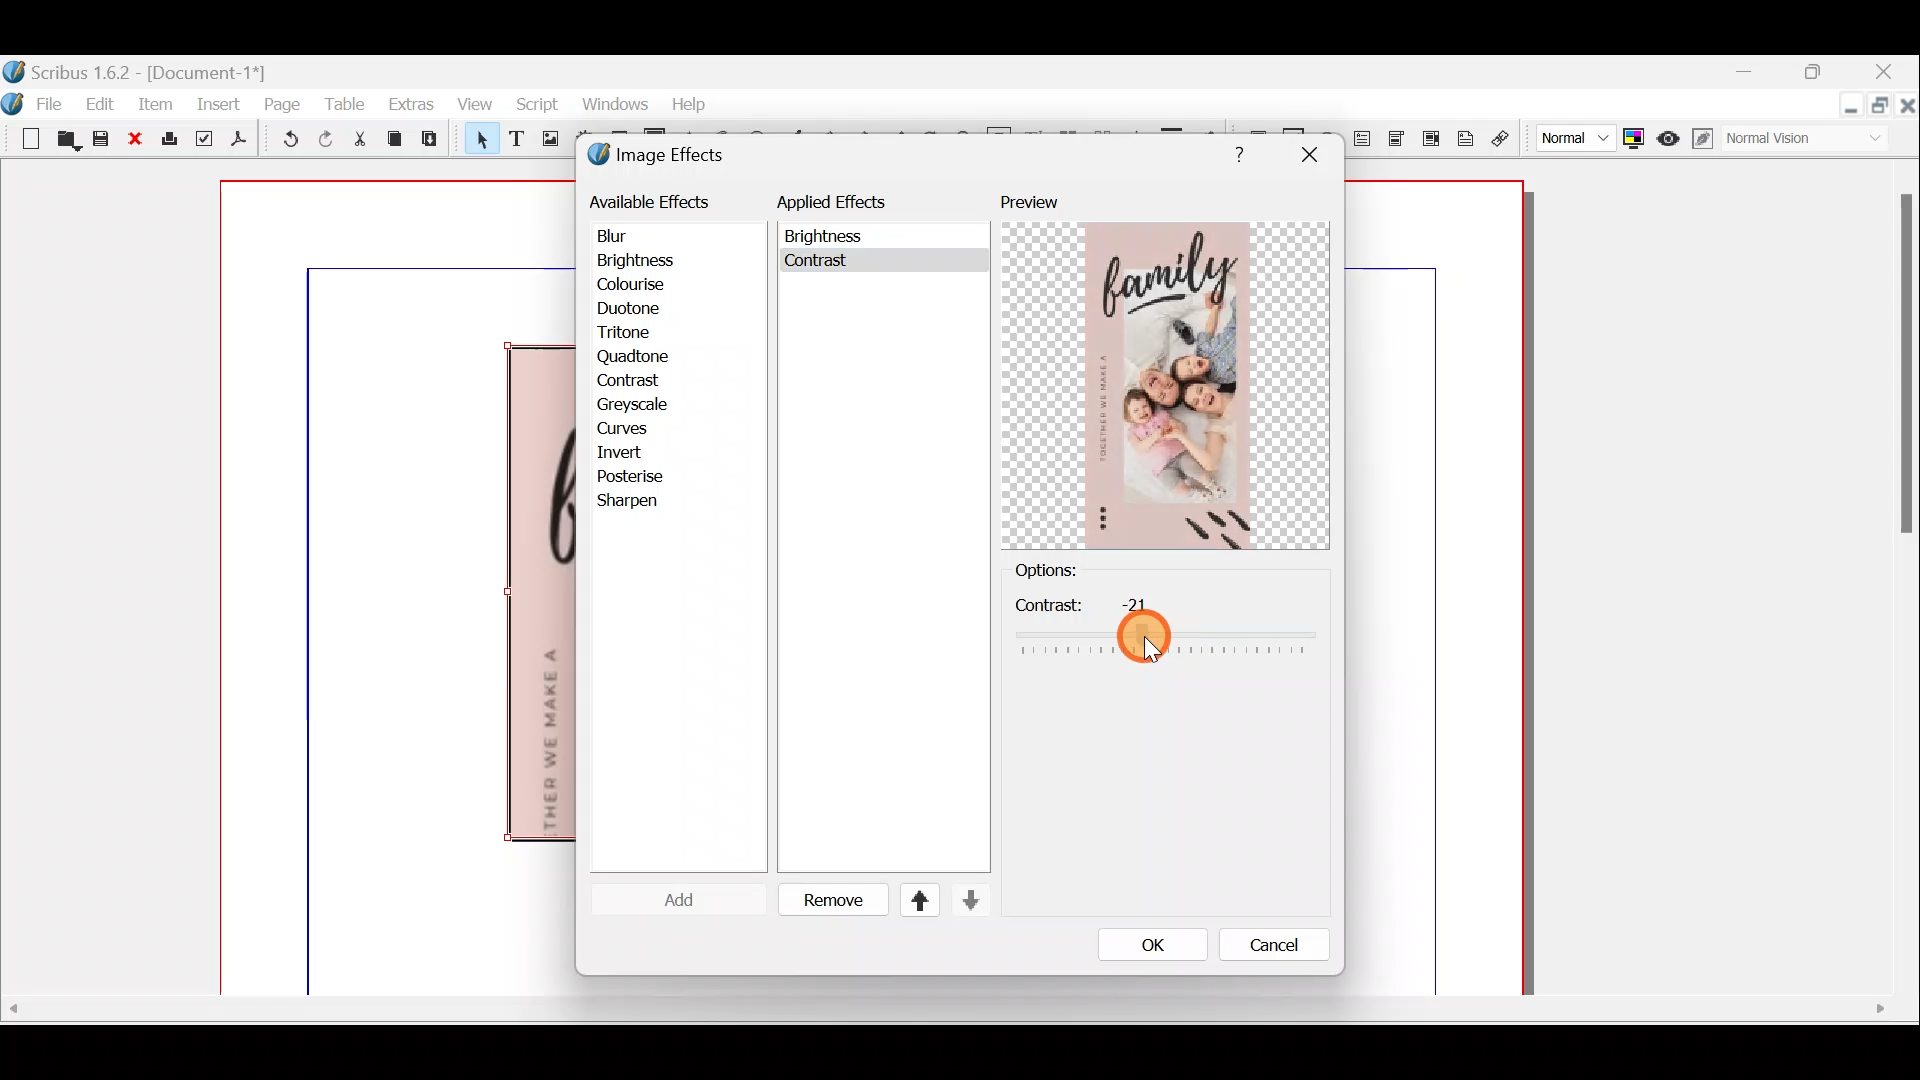 Image resolution: width=1920 pixels, height=1080 pixels. I want to click on Open, so click(65, 142).